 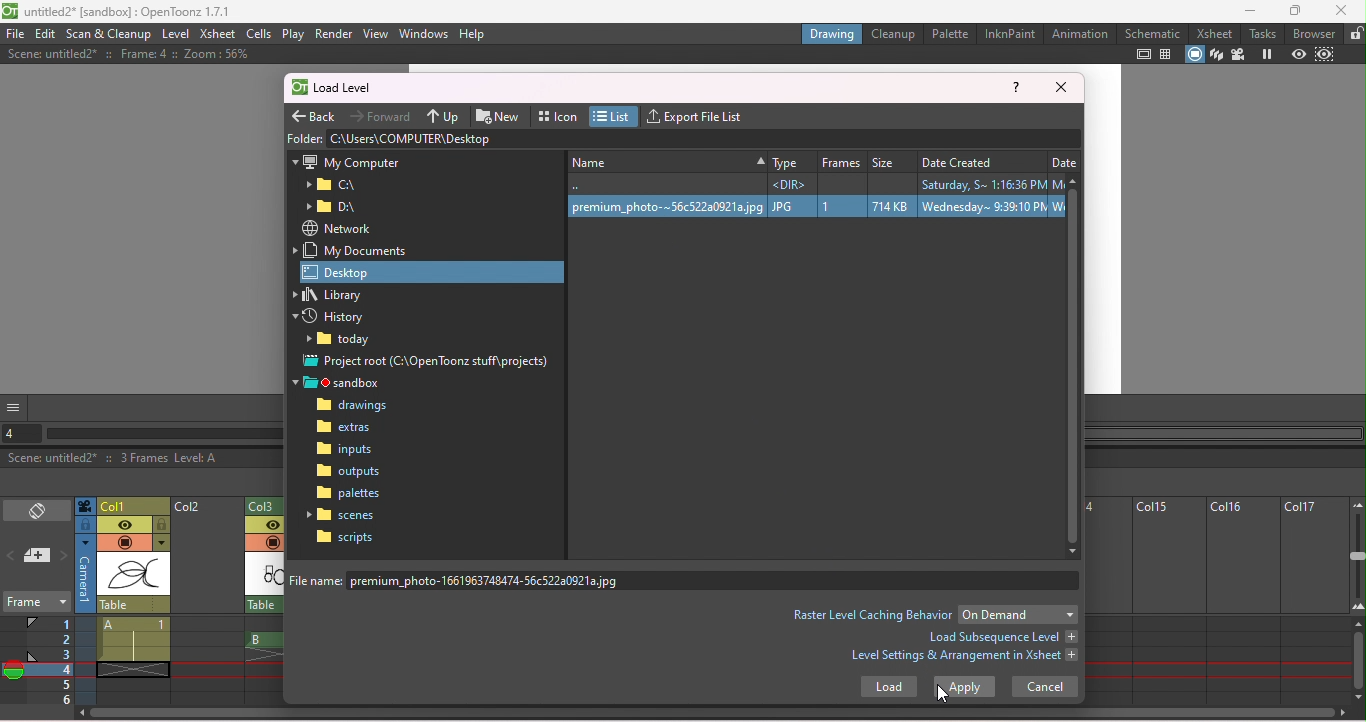 I want to click on Up, so click(x=445, y=115).